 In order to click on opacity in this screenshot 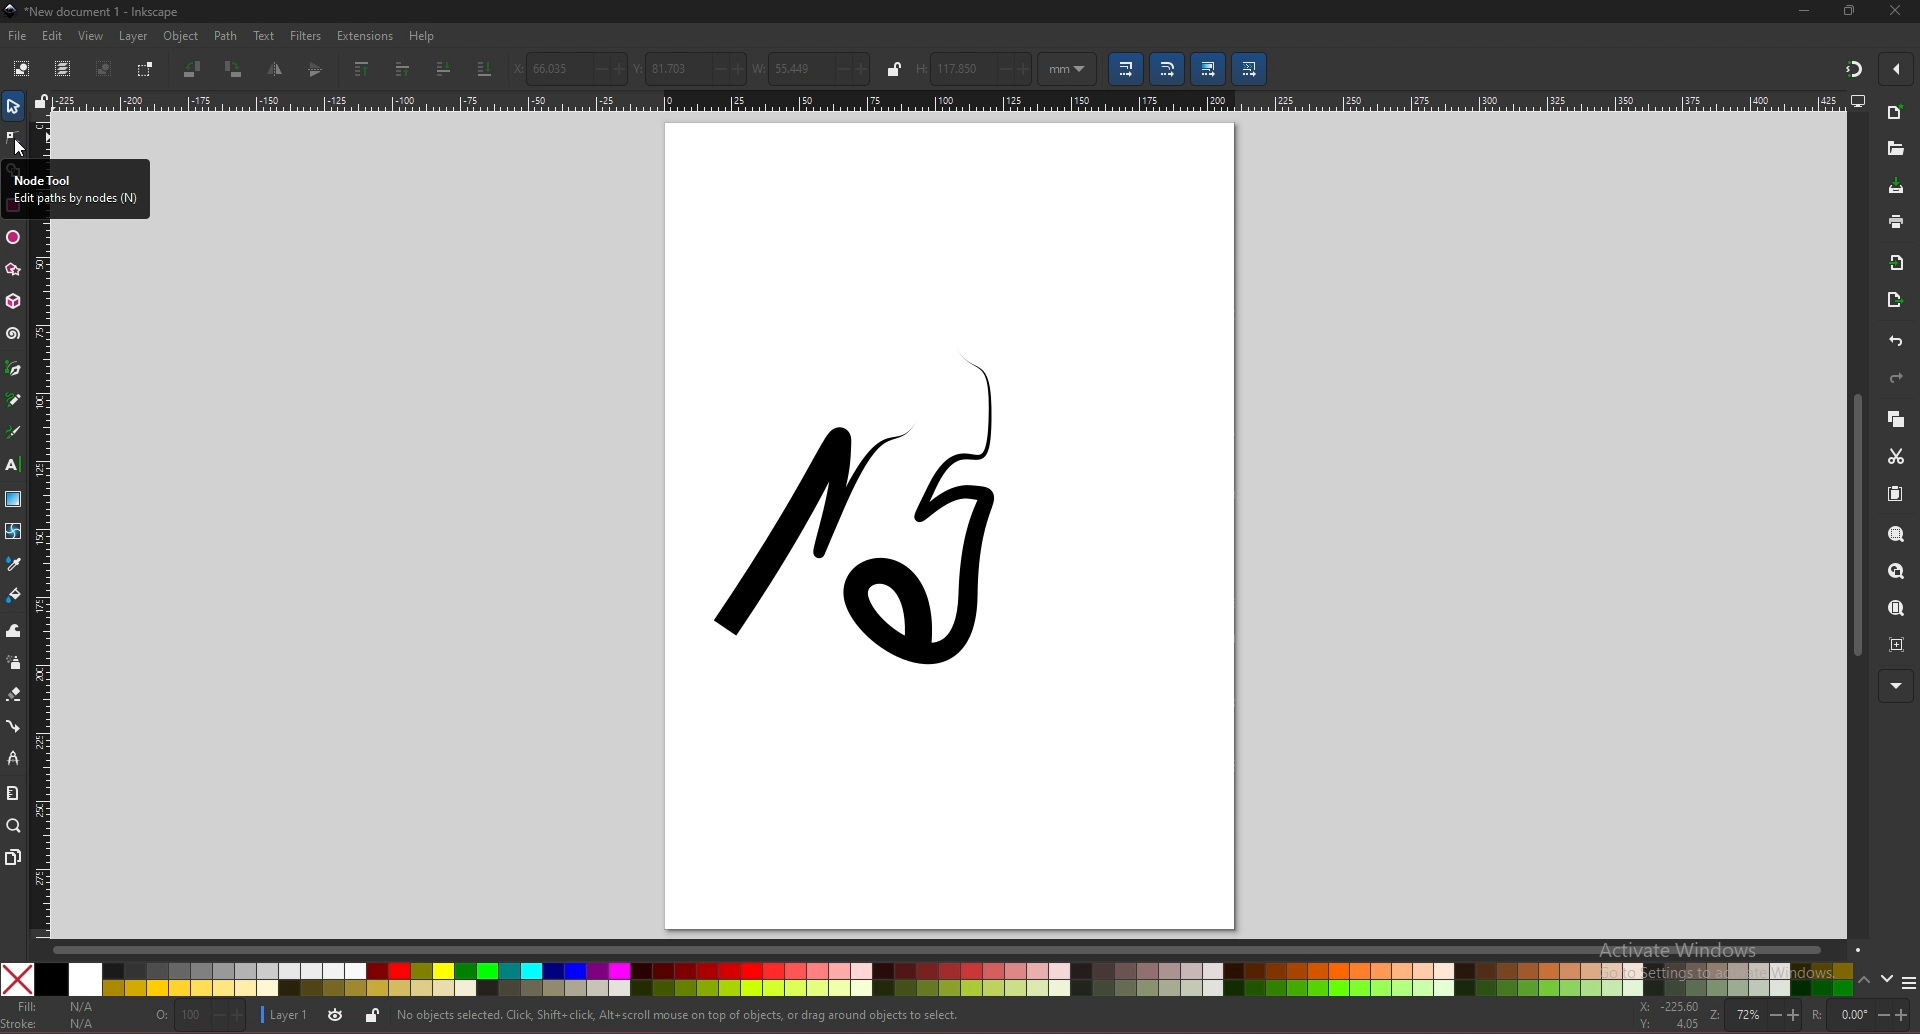, I will do `click(195, 1015)`.